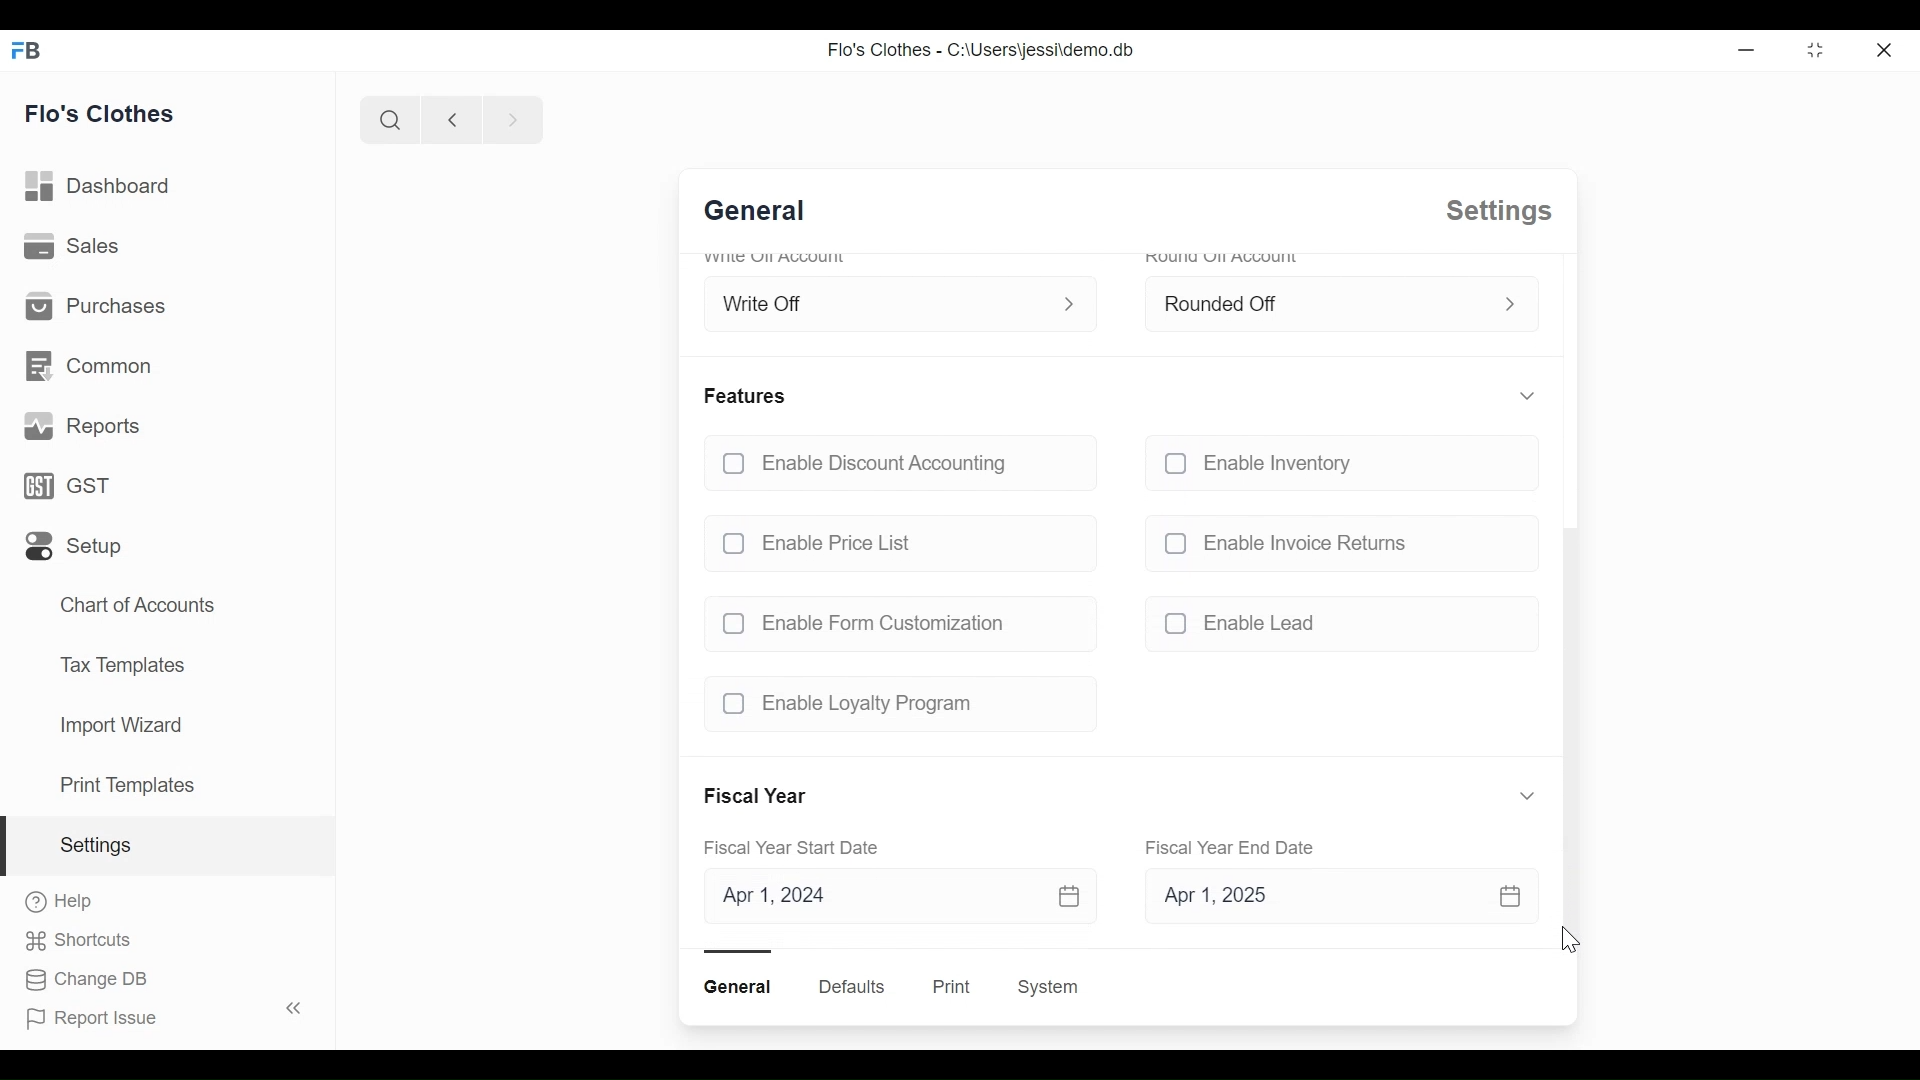 This screenshot has width=1920, height=1080. Describe the element at coordinates (1574, 944) in the screenshot. I see `cursor` at that location.